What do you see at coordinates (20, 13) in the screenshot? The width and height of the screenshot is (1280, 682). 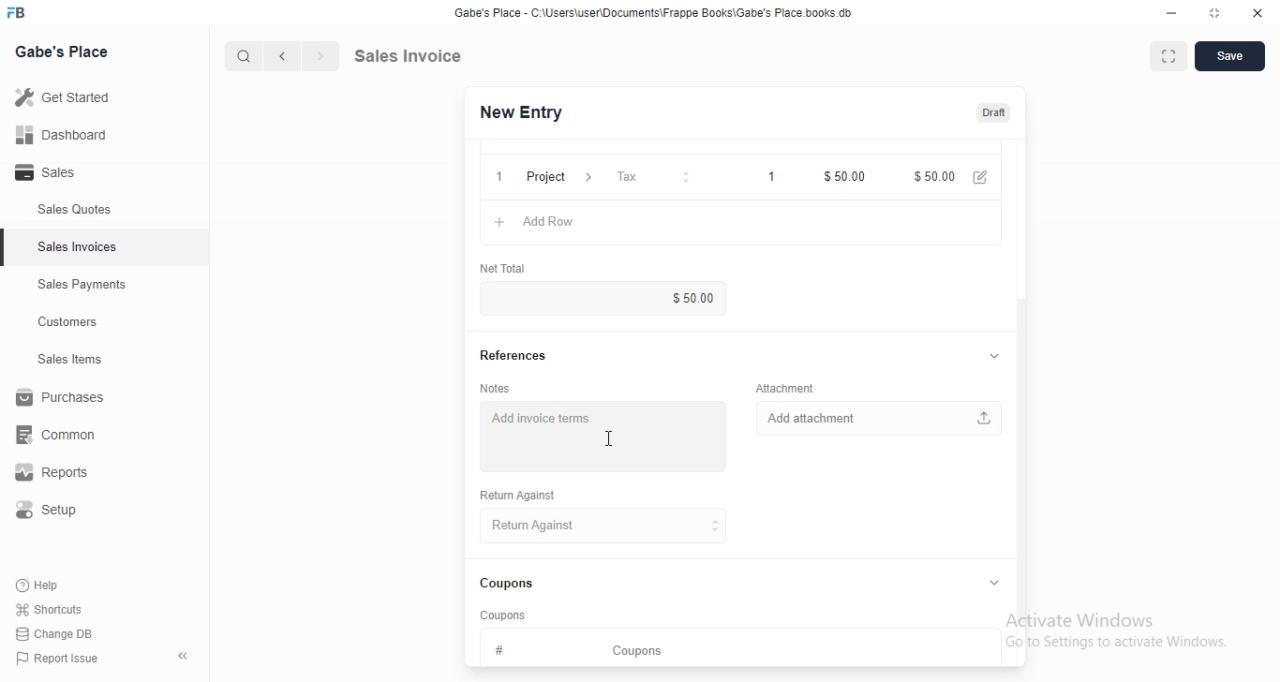 I see `FB logo` at bounding box center [20, 13].